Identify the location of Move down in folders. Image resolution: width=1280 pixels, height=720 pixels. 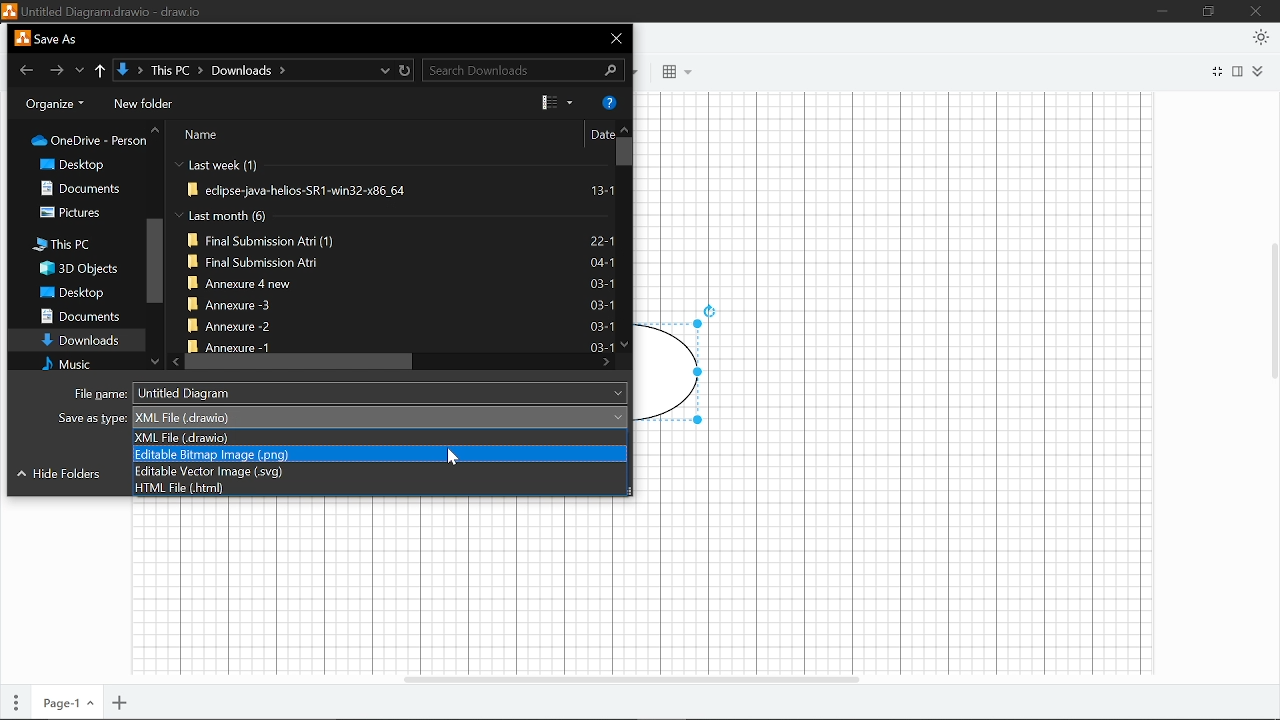
(156, 362).